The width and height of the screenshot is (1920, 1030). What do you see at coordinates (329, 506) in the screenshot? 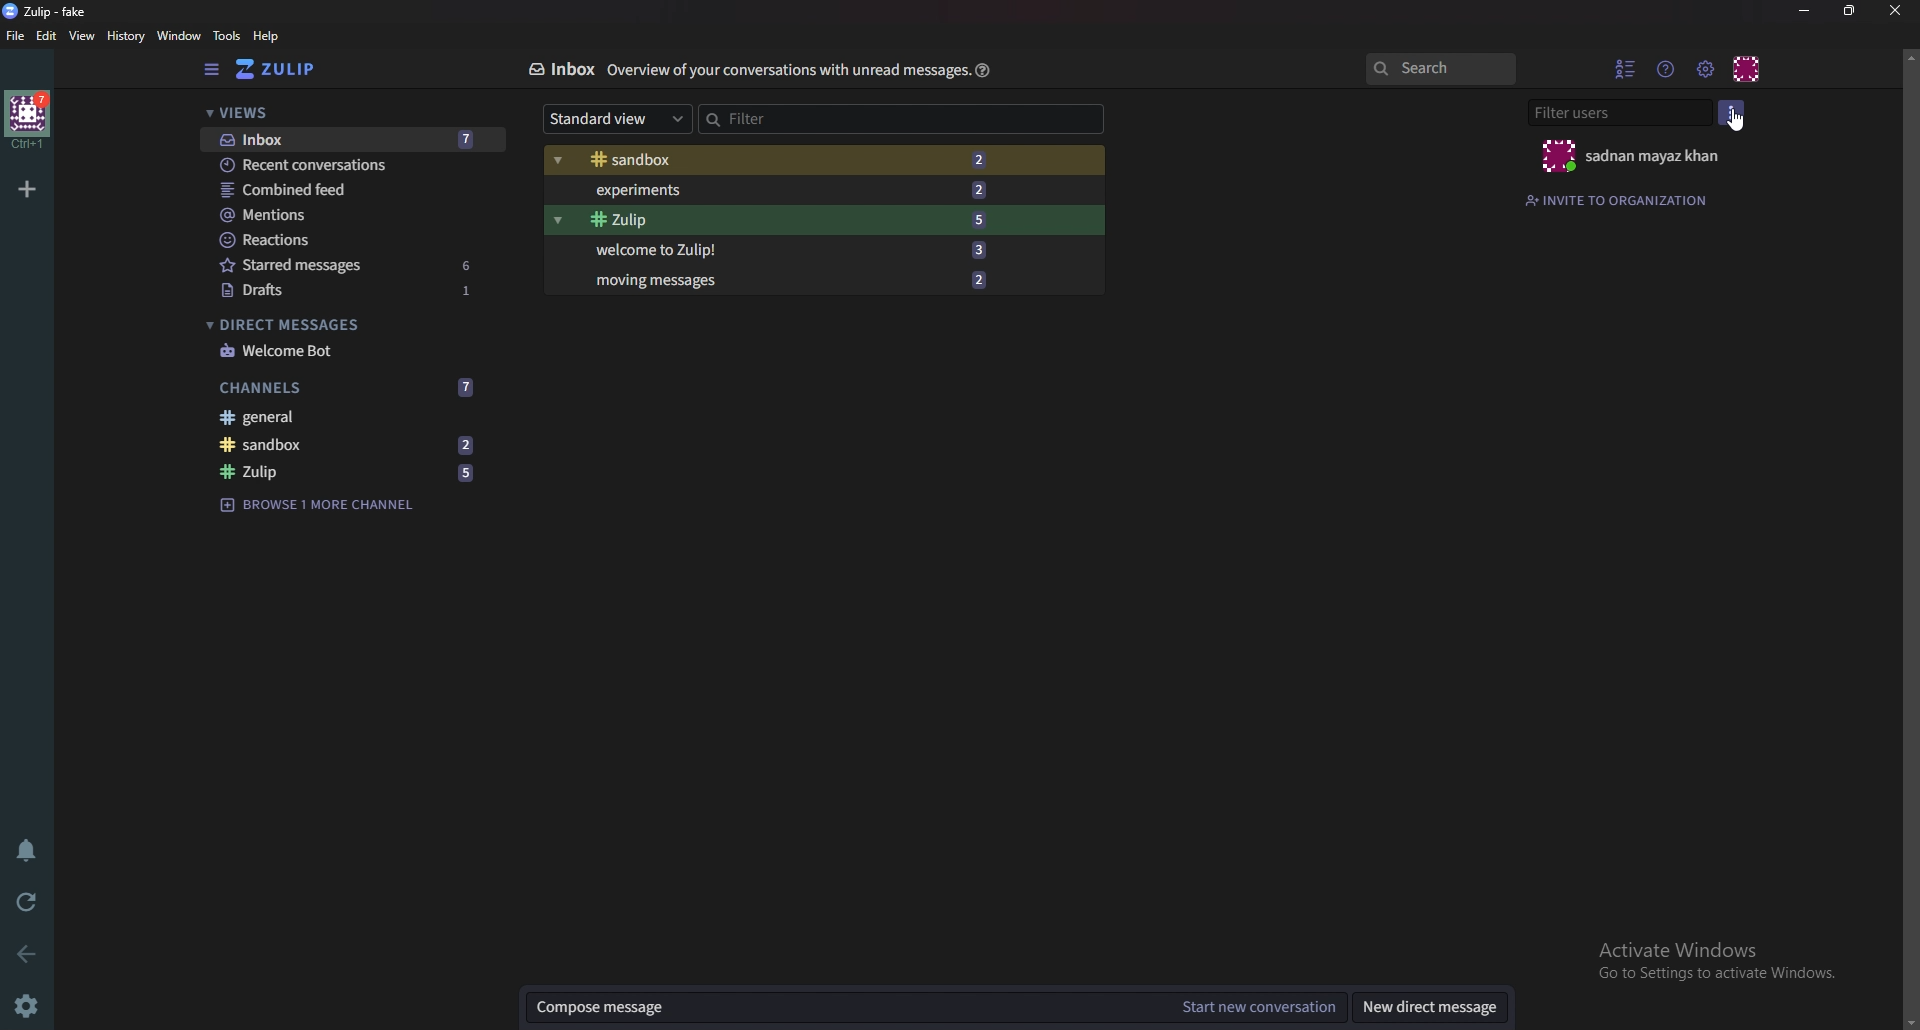
I see `Browse channel` at bounding box center [329, 506].